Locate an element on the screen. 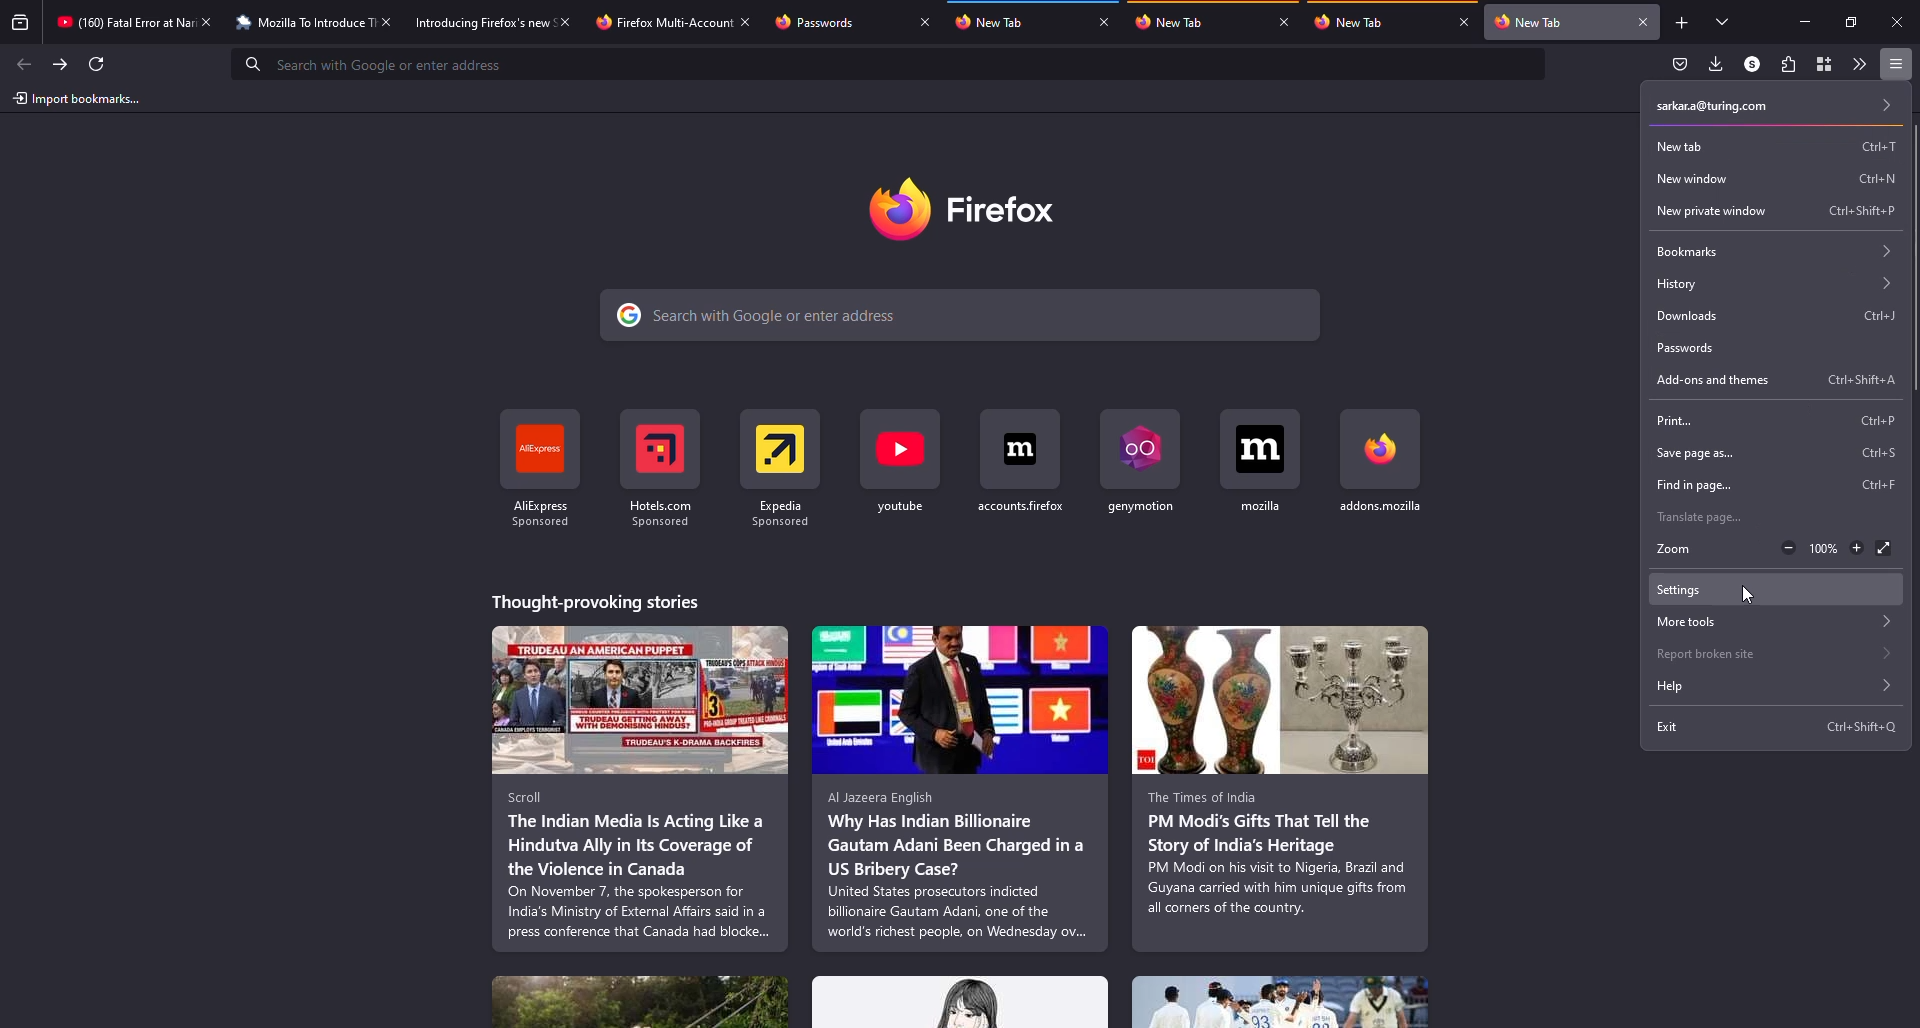 The height and width of the screenshot is (1028, 1920). report broken is located at coordinates (1767, 653).